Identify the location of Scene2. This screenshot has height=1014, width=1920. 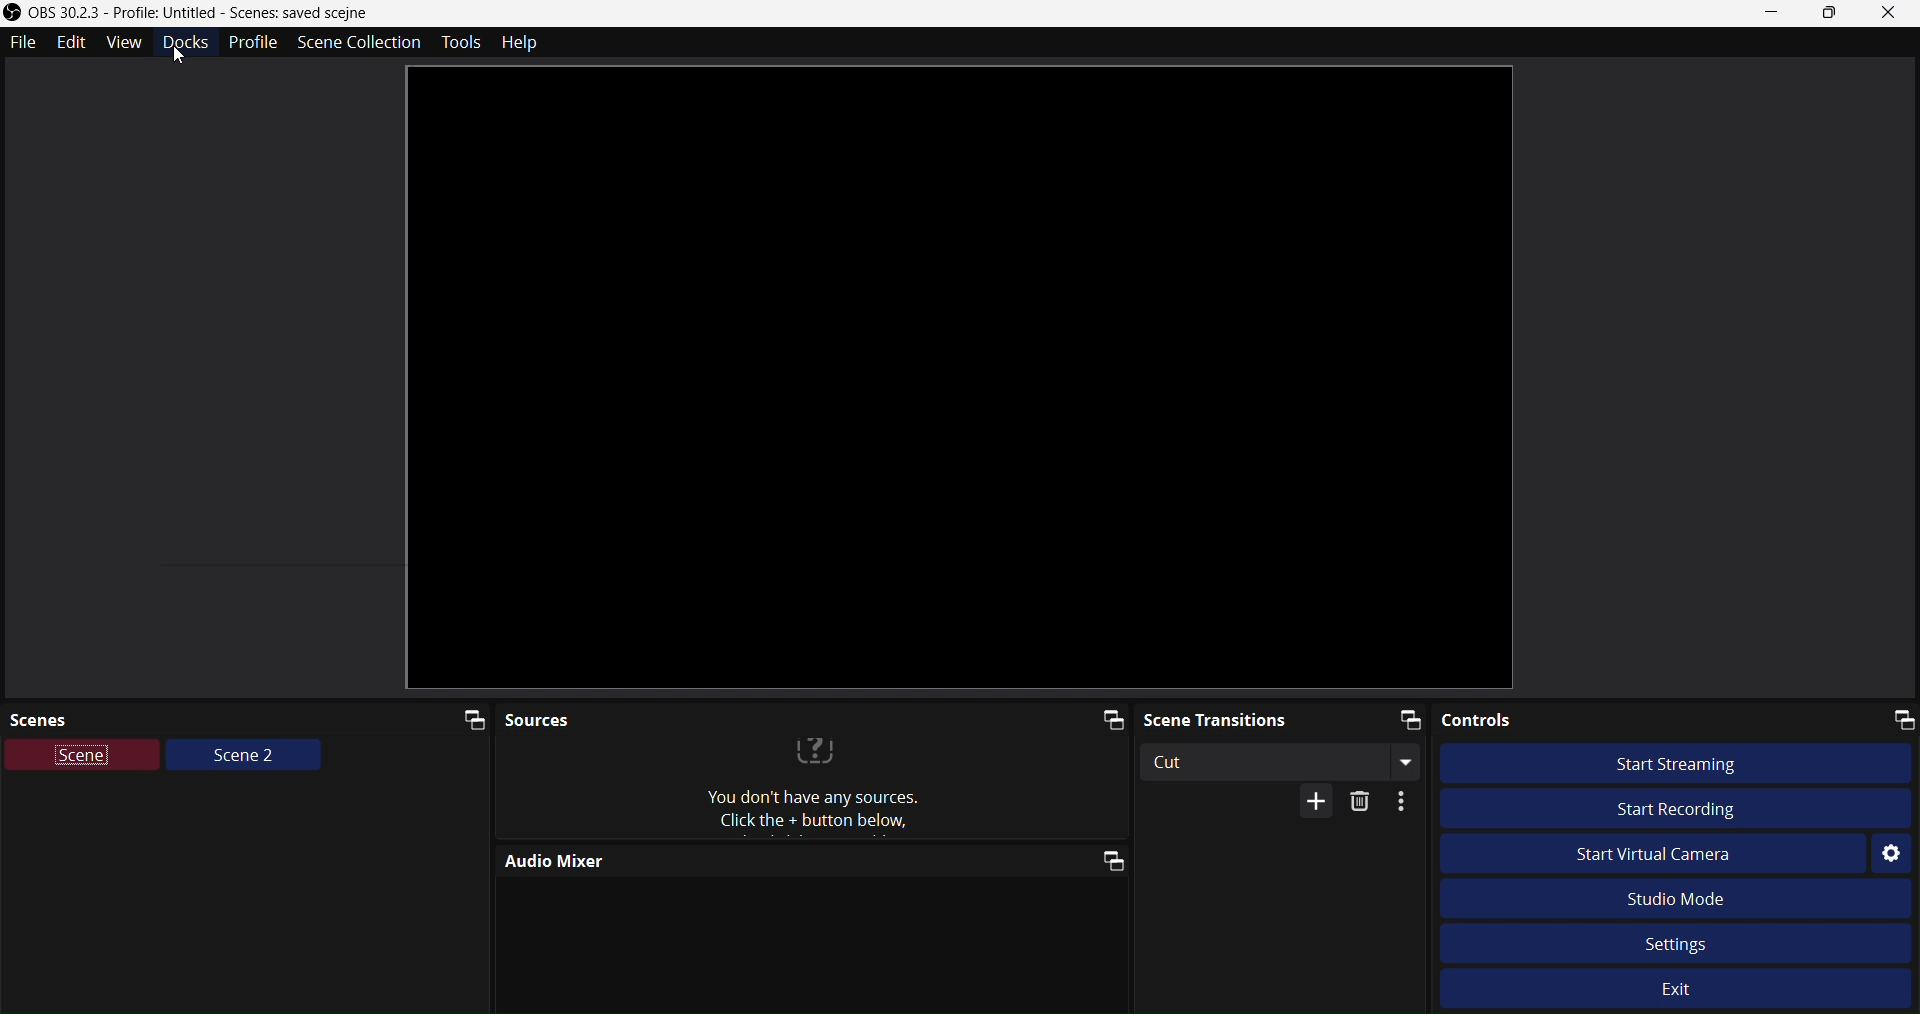
(244, 759).